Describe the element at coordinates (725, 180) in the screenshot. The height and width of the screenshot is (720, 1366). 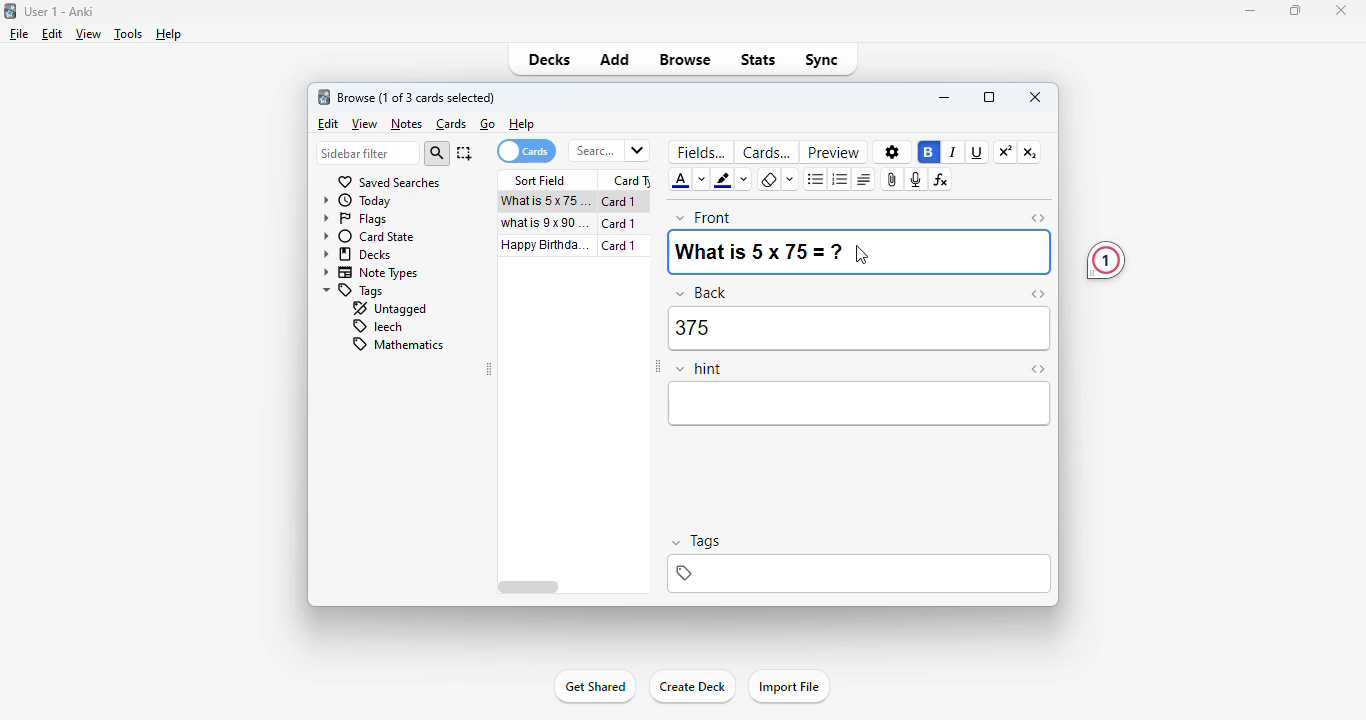
I see `text highlight color` at that location.